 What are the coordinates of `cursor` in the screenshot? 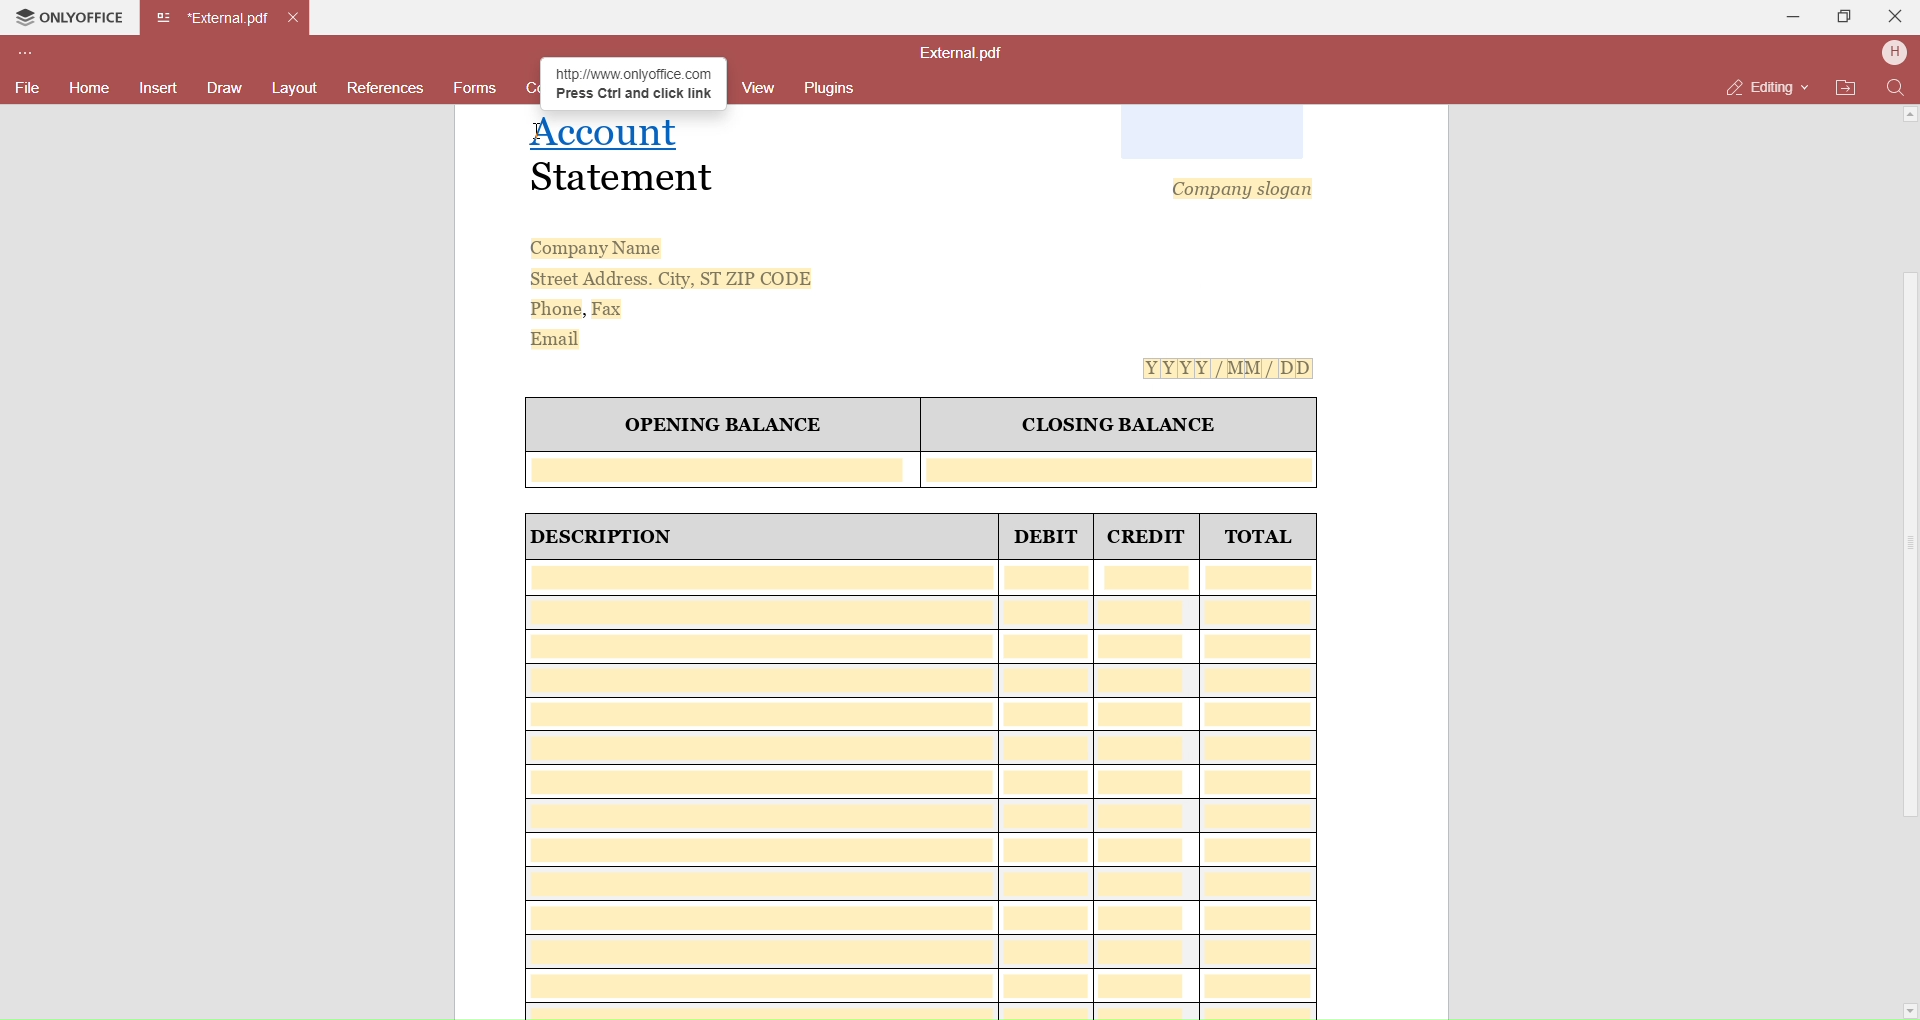 It's located at (540, 134).